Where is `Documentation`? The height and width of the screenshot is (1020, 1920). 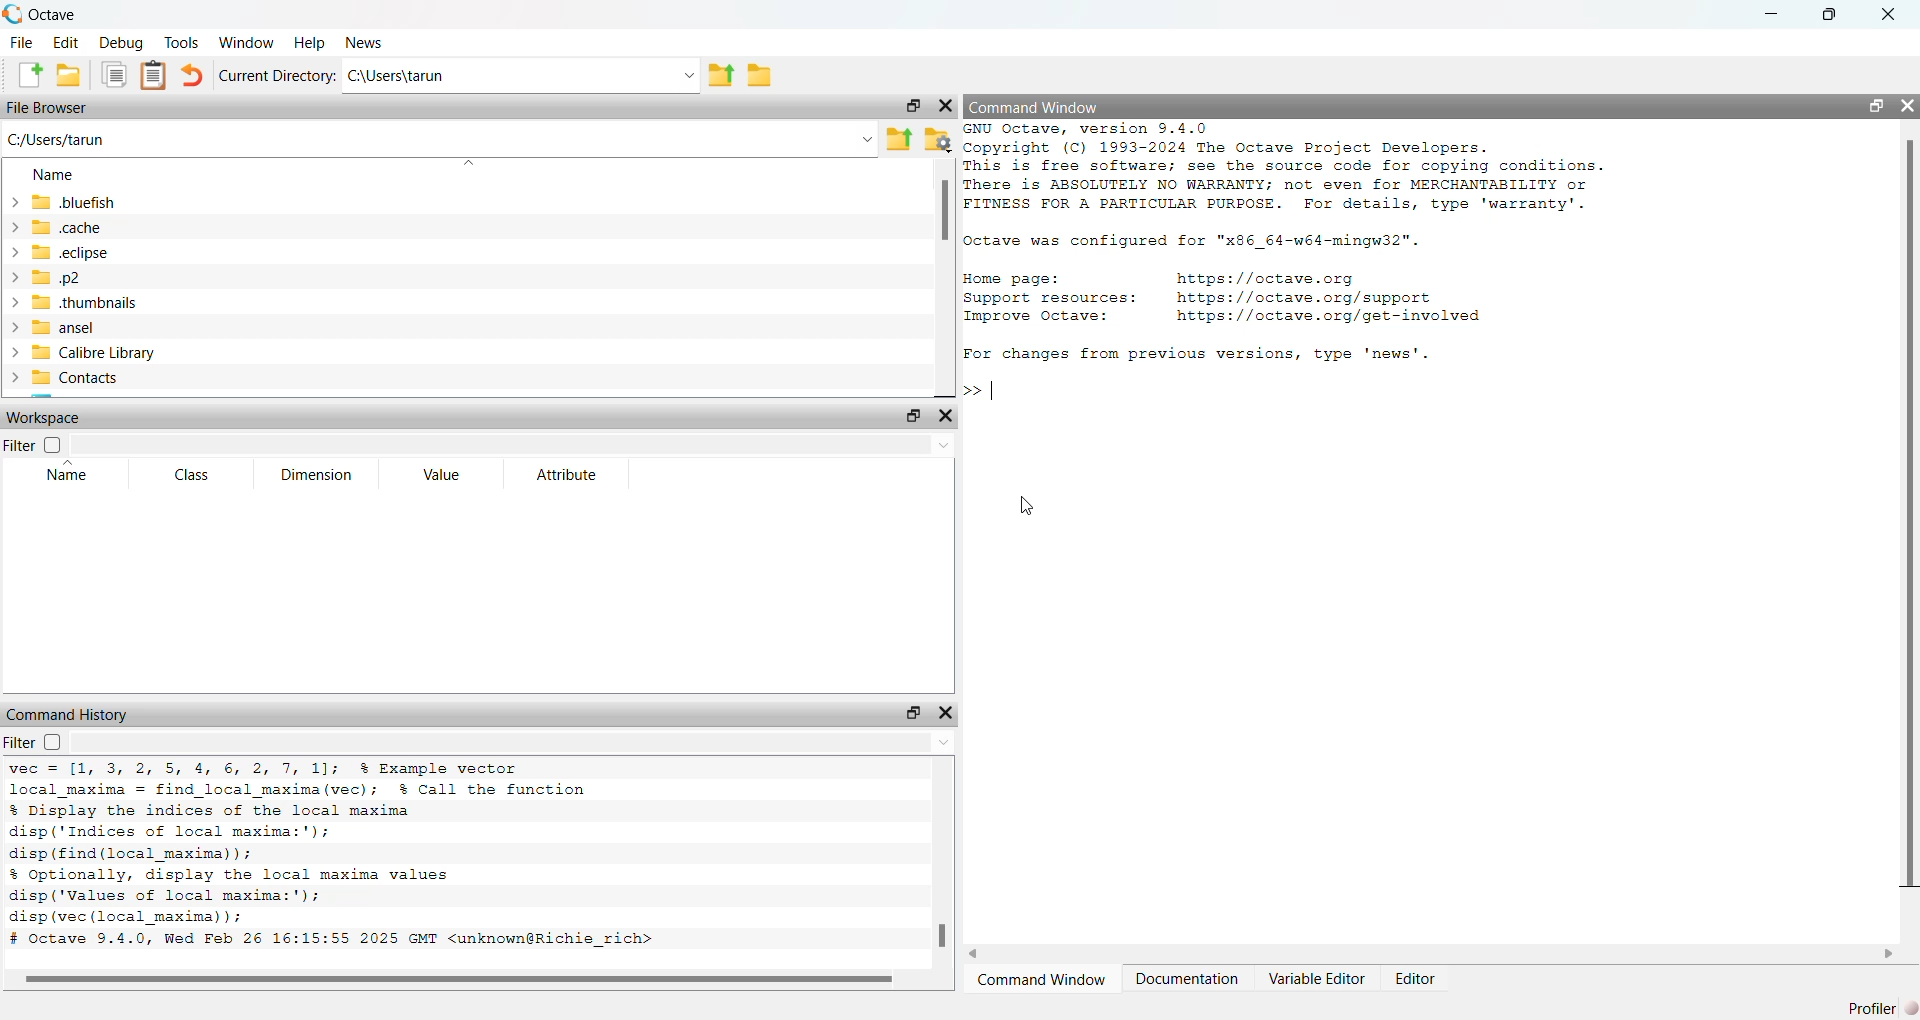
Documentation is located at coordinates (1187, 979).